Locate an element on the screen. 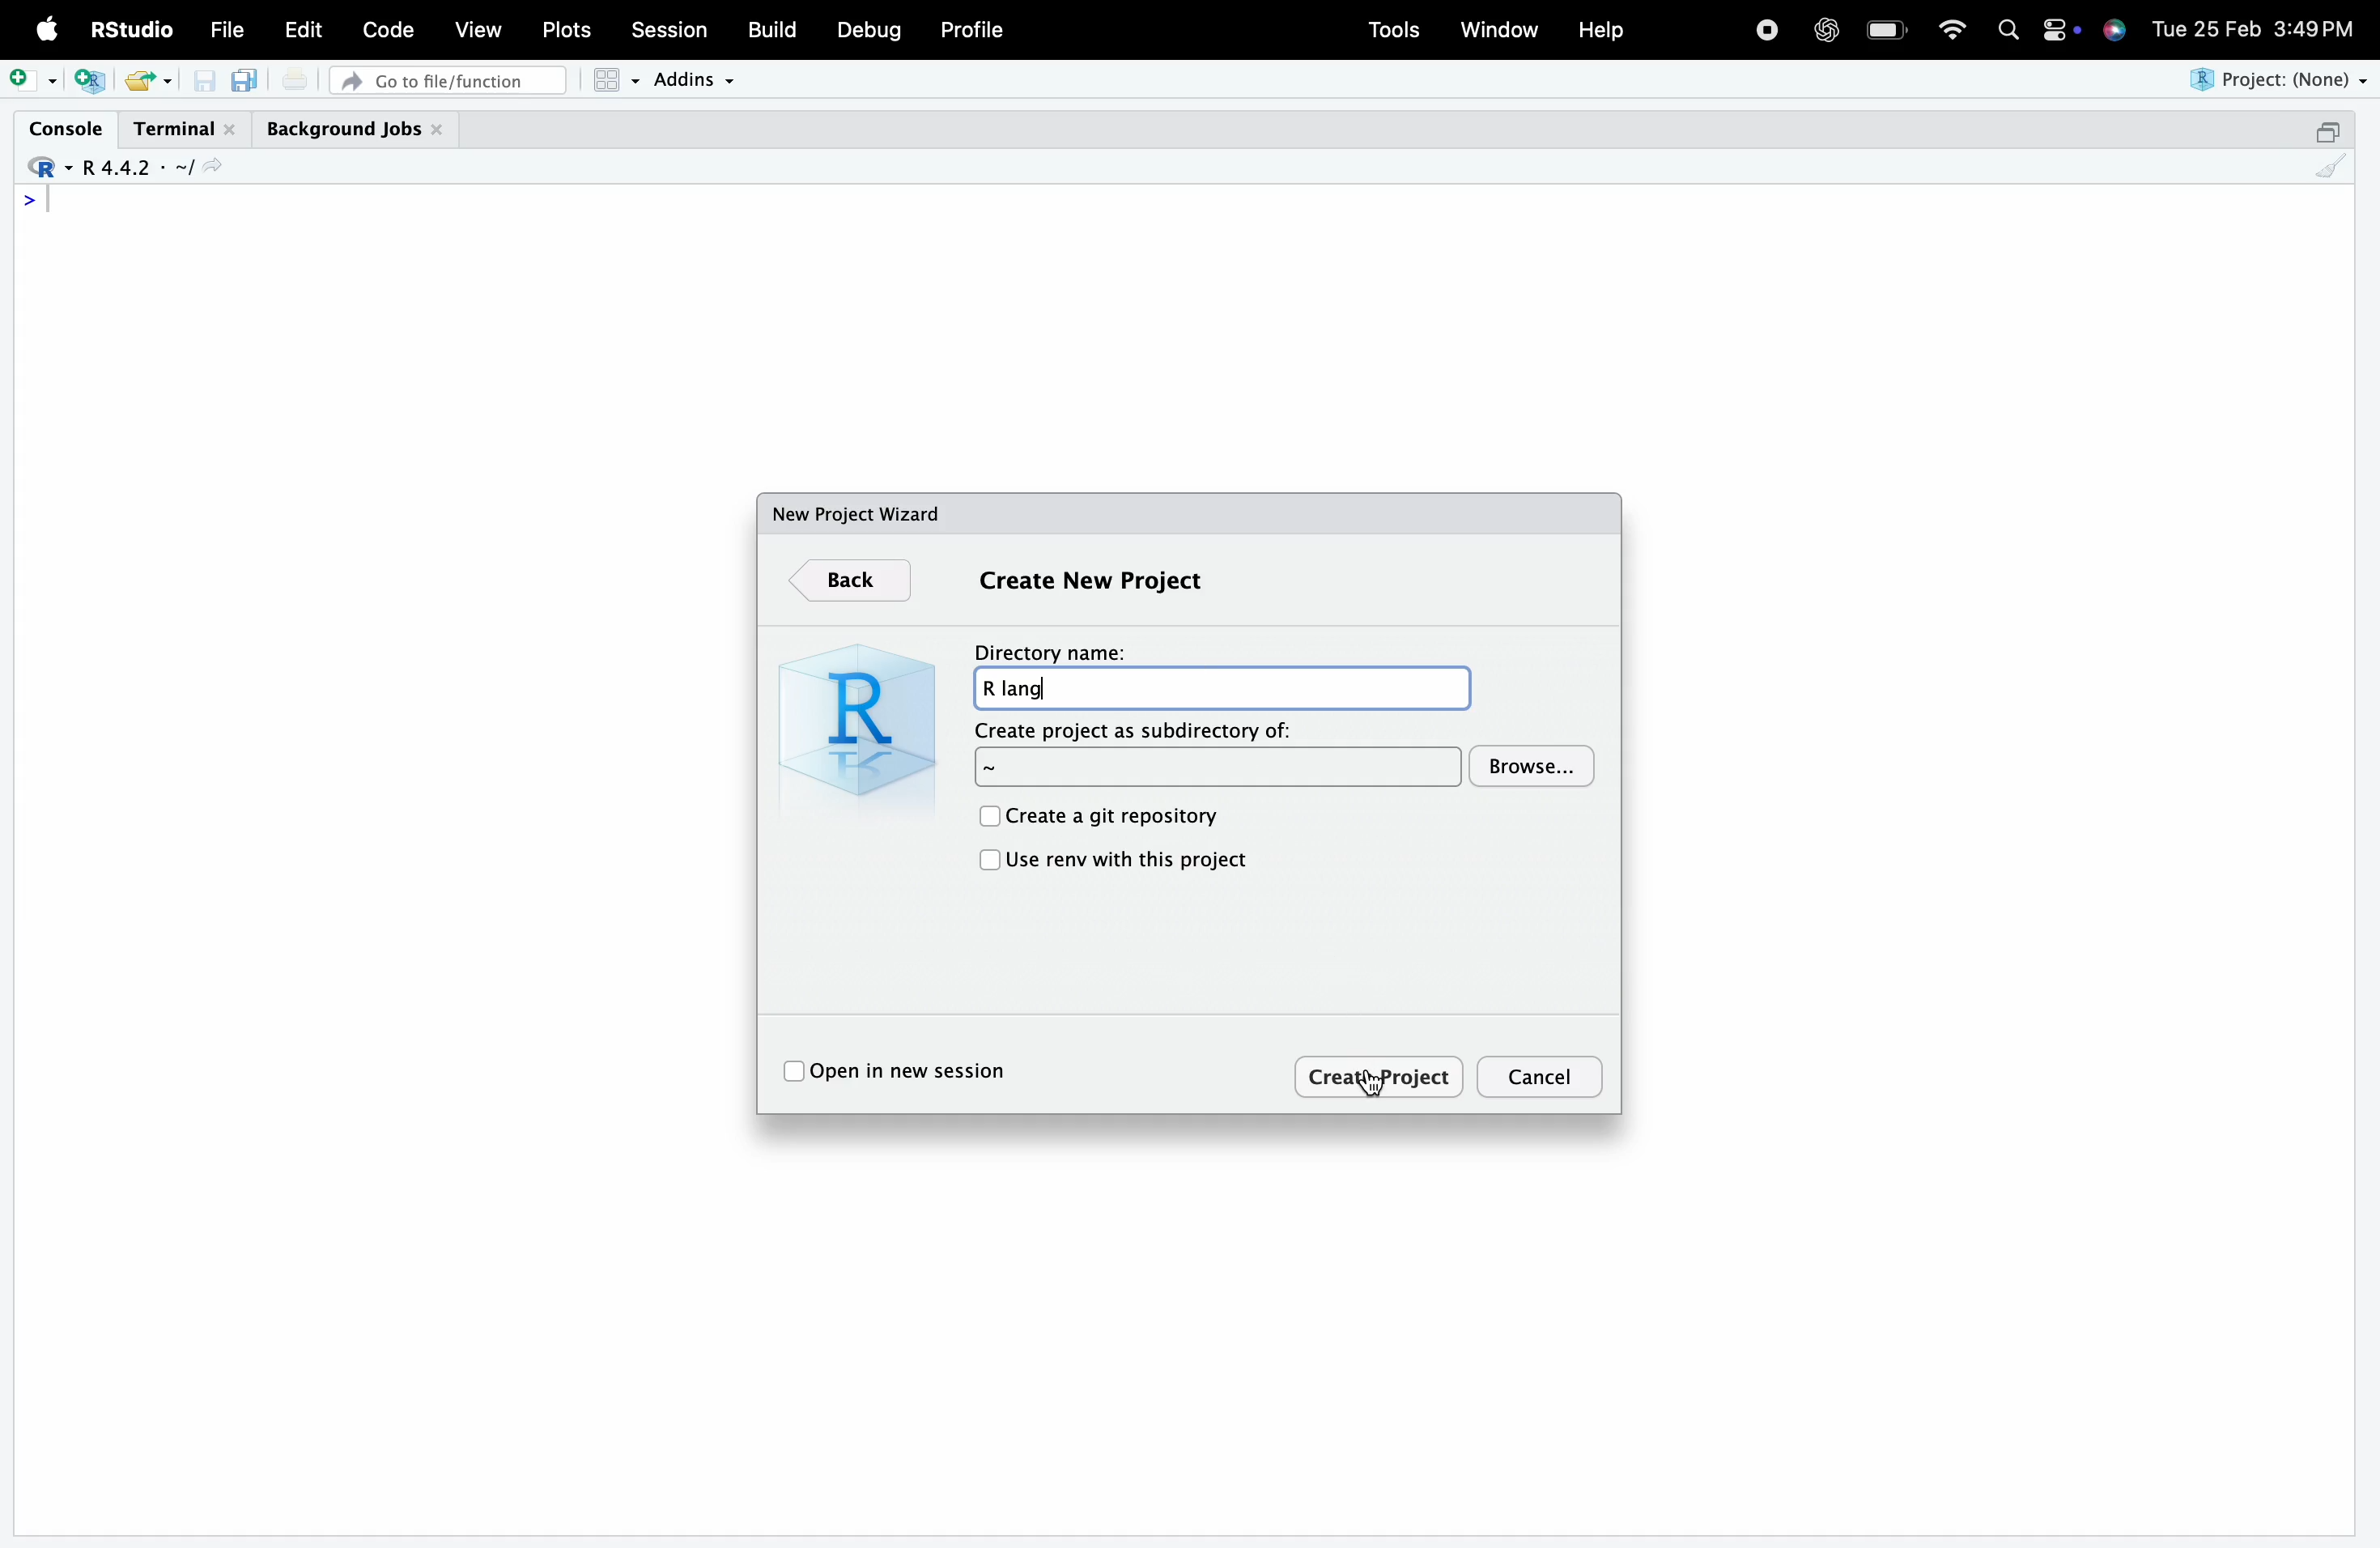 This screenshot has height=1548, width=2380. R is located at coordinates (46, 168).